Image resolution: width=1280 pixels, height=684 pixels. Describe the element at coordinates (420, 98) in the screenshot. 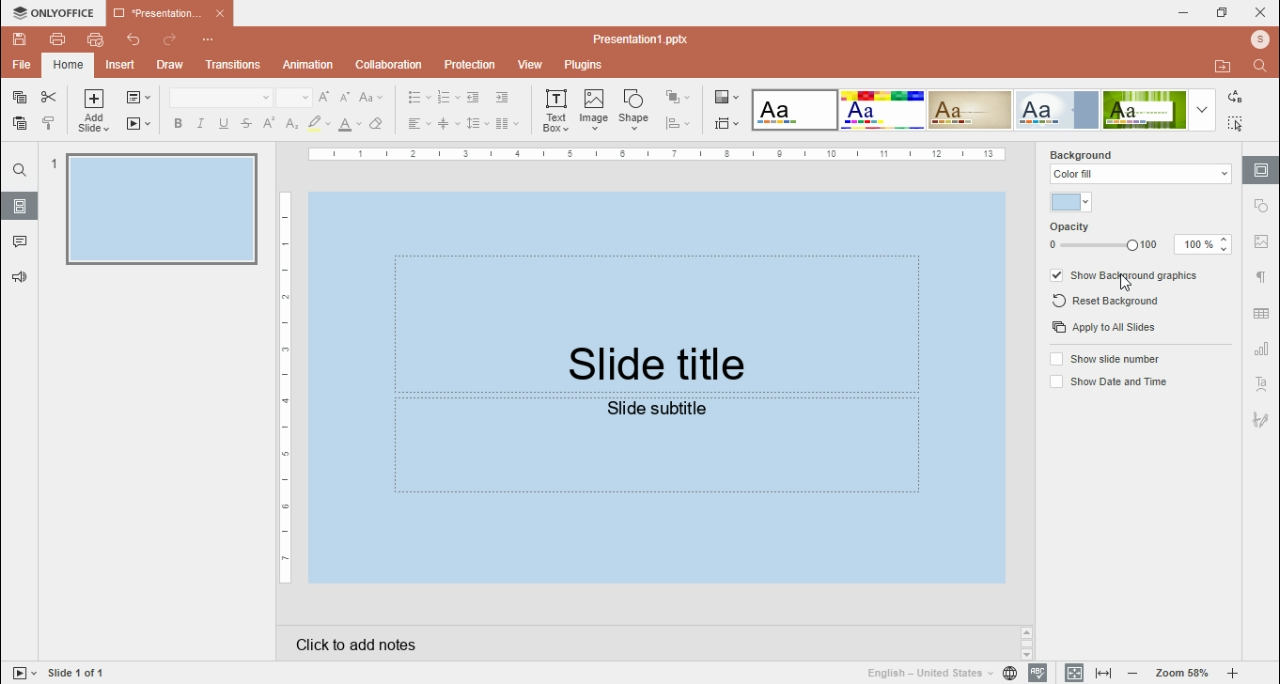

I see `bullets` at that location.